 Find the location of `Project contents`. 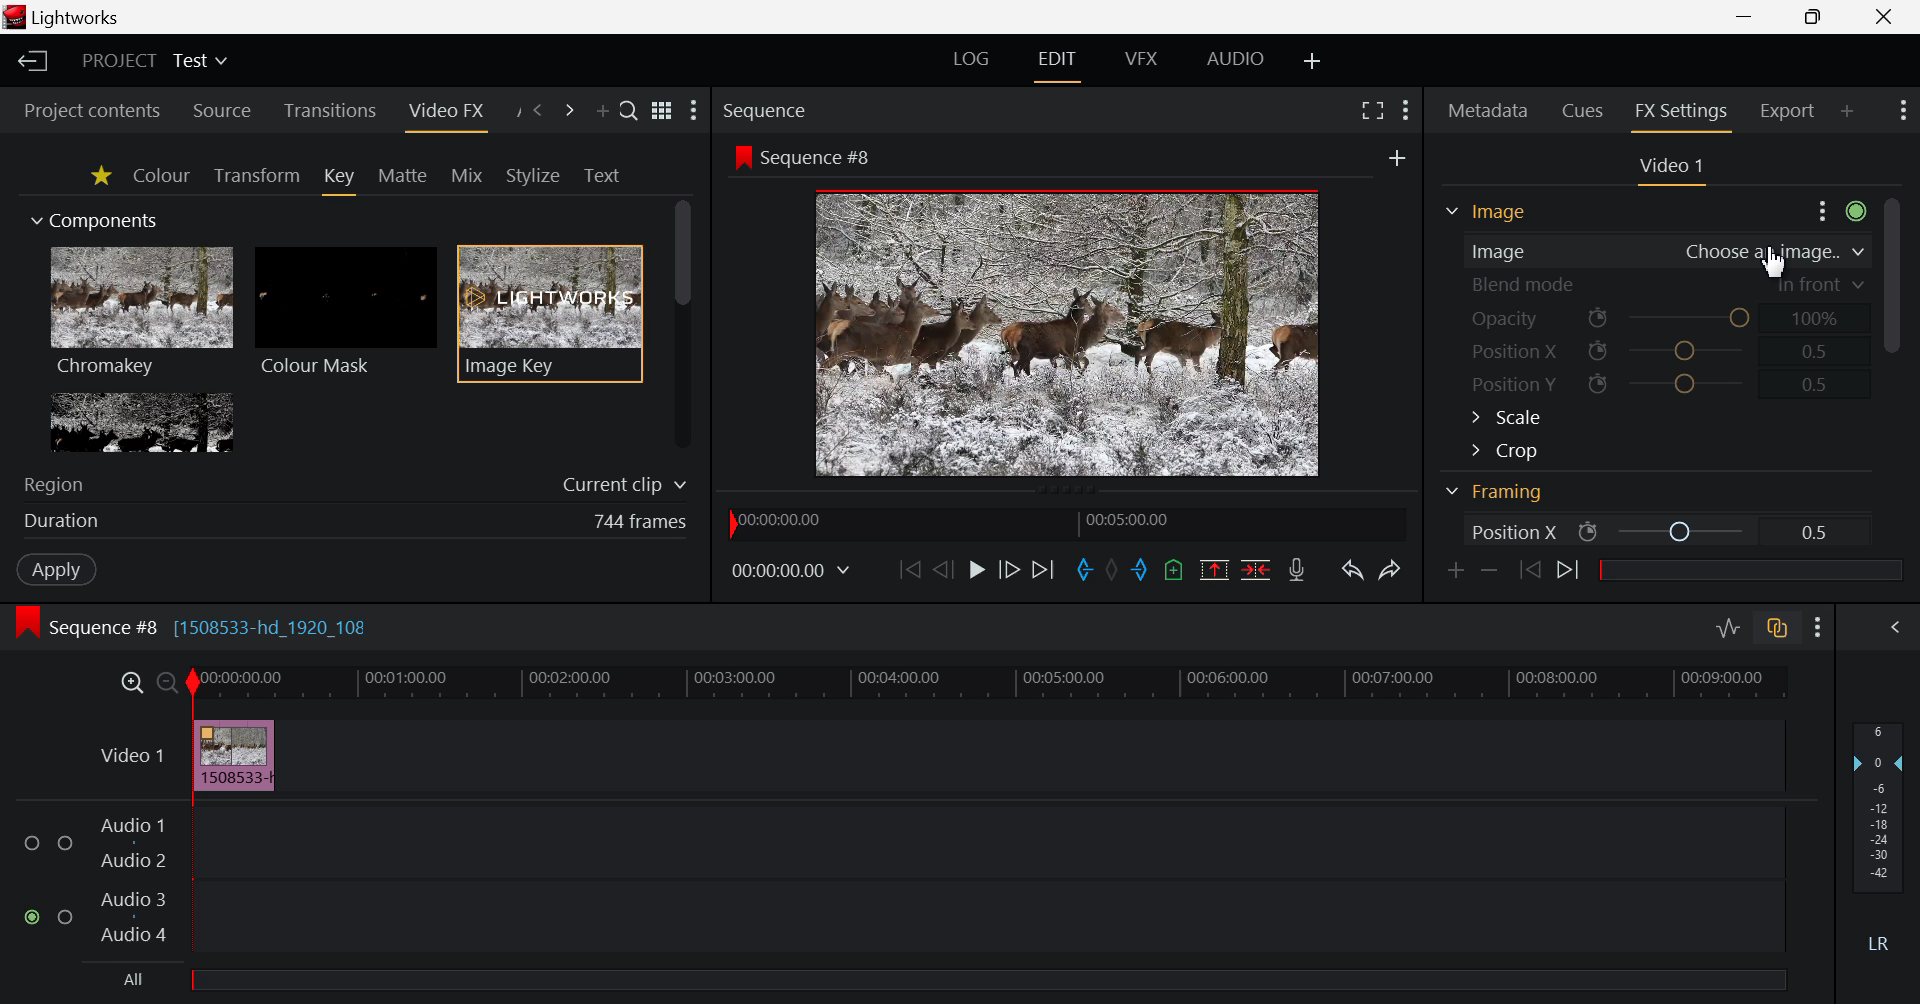

Project contents is located at coordinates (83, 108).